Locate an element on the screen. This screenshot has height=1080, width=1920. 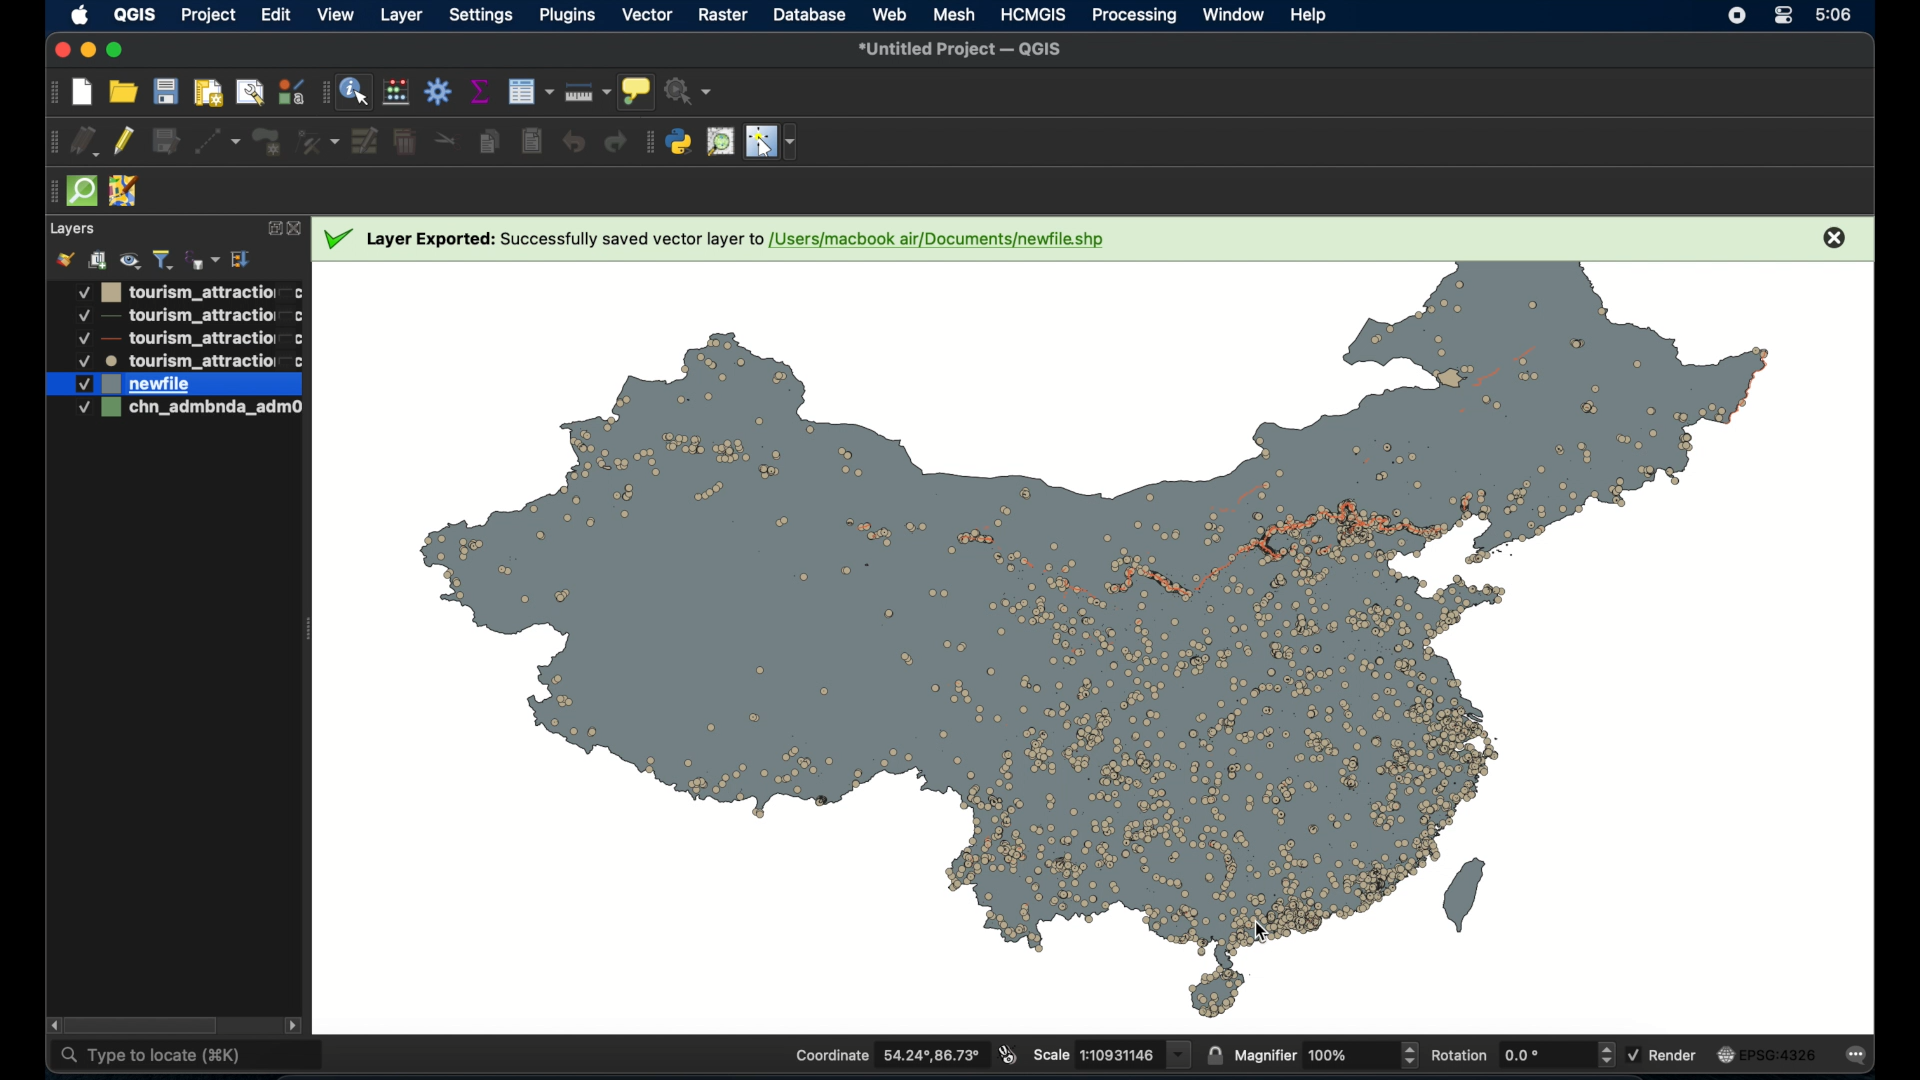
save edits is located at coordinates (167, 141).